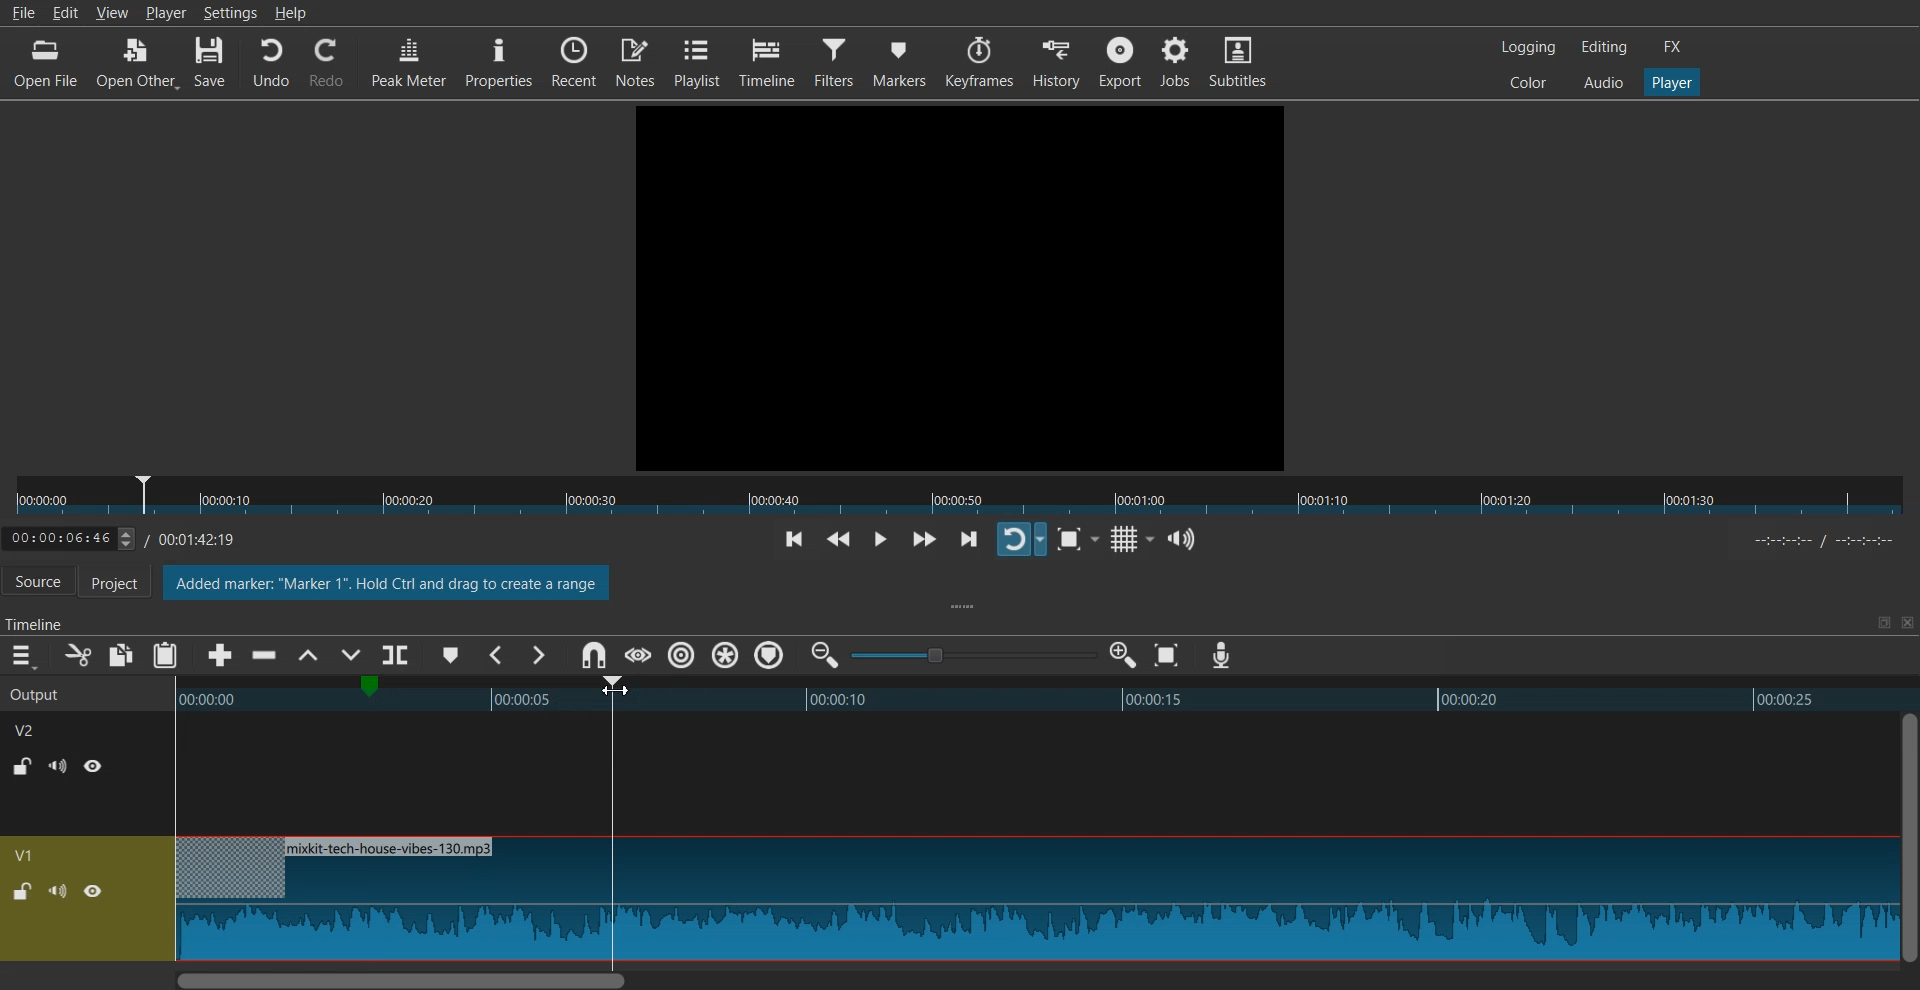  What do you see at coordinates (1122, 655) in the screenshot?
I see `Zoom timeline in` at bounding box center [1122, 655].